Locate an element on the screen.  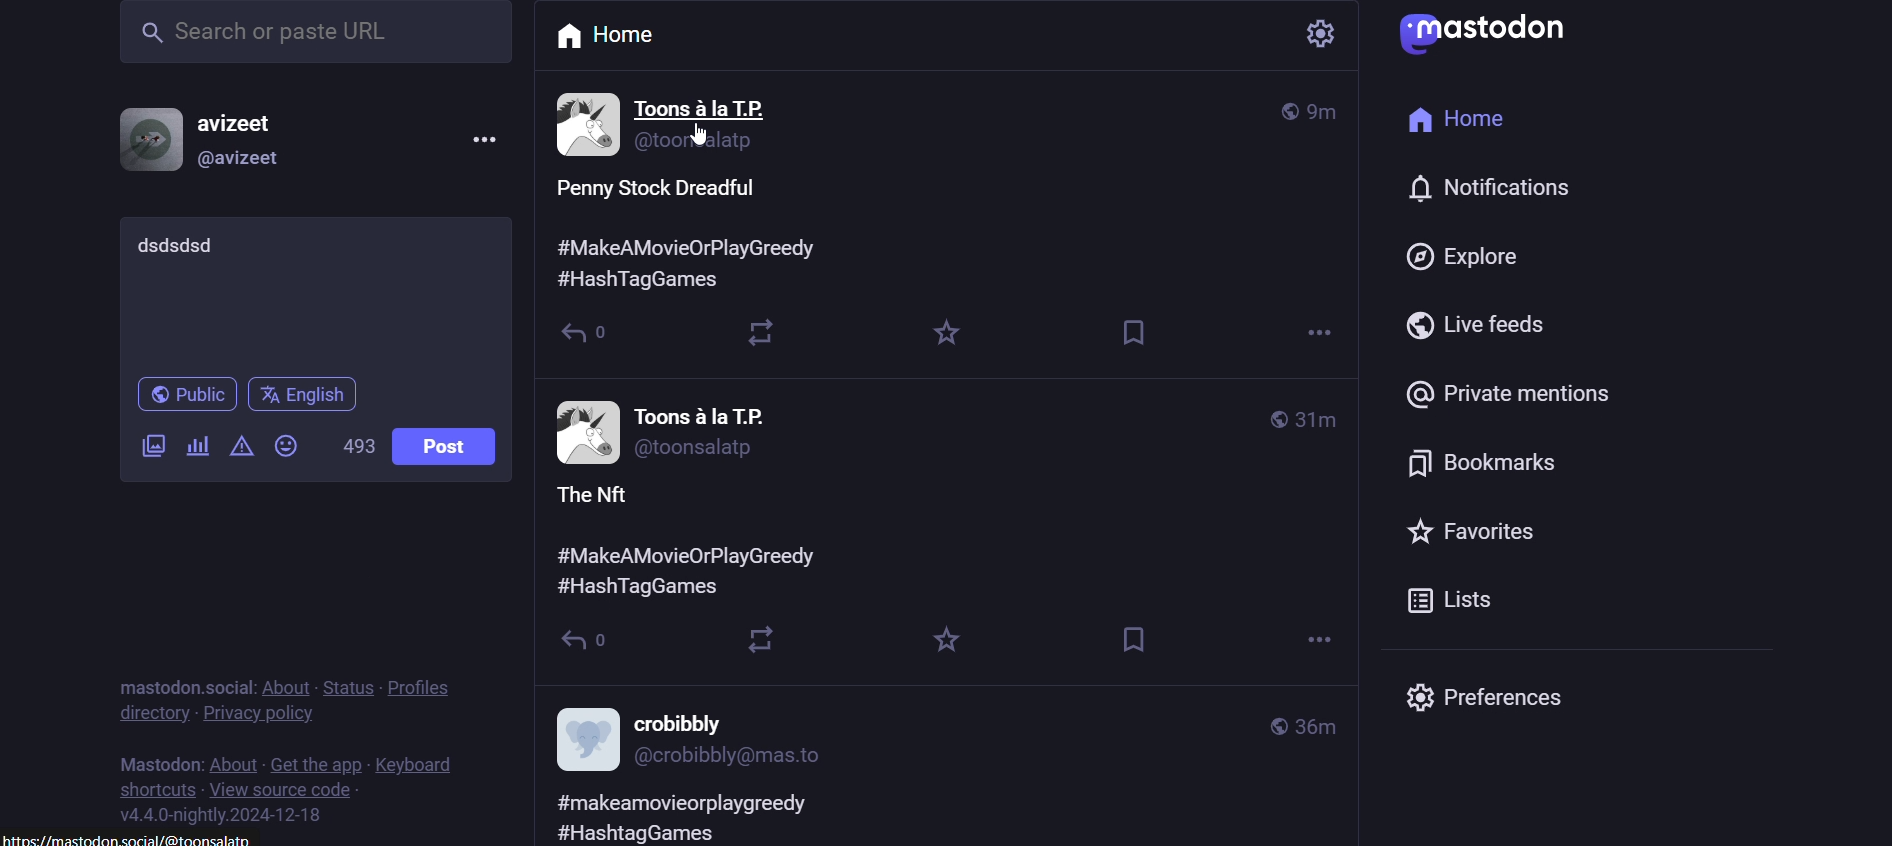
 is located at coordinates (654, 833).